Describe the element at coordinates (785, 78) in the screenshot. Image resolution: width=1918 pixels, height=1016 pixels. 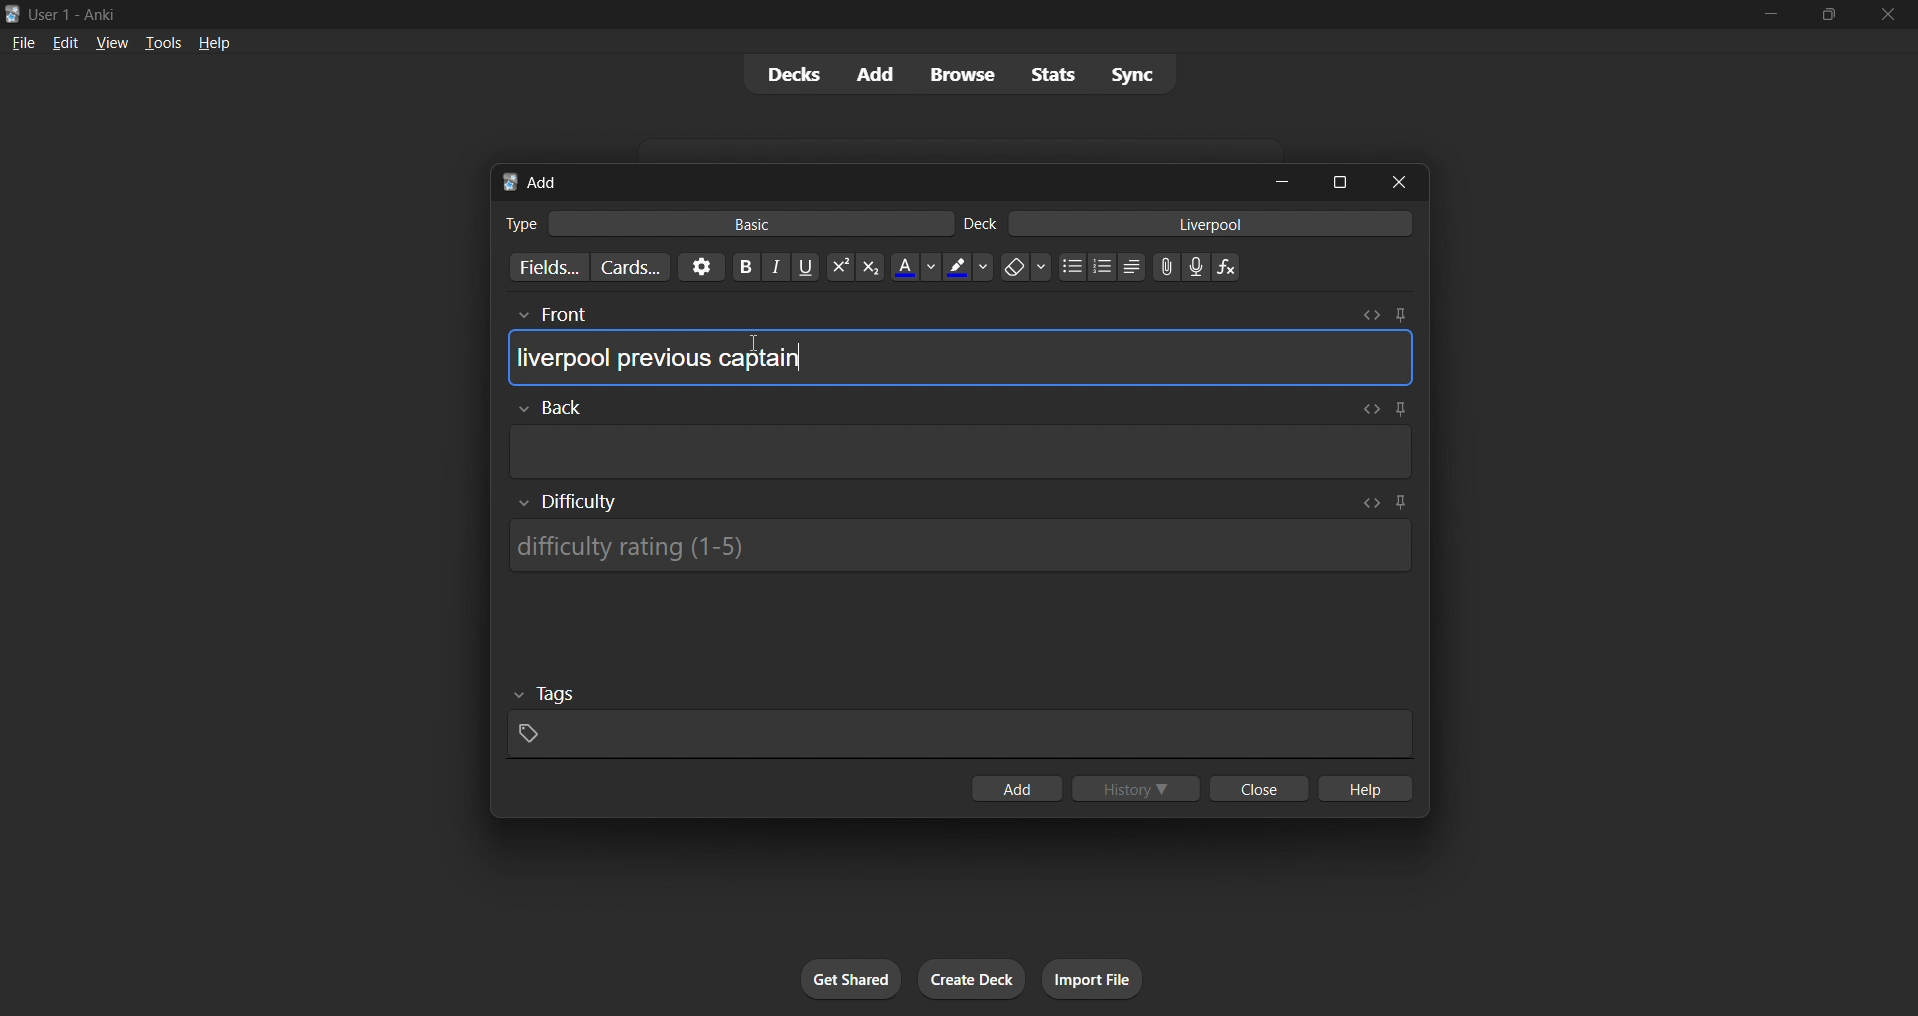
I see `decks` at that location.